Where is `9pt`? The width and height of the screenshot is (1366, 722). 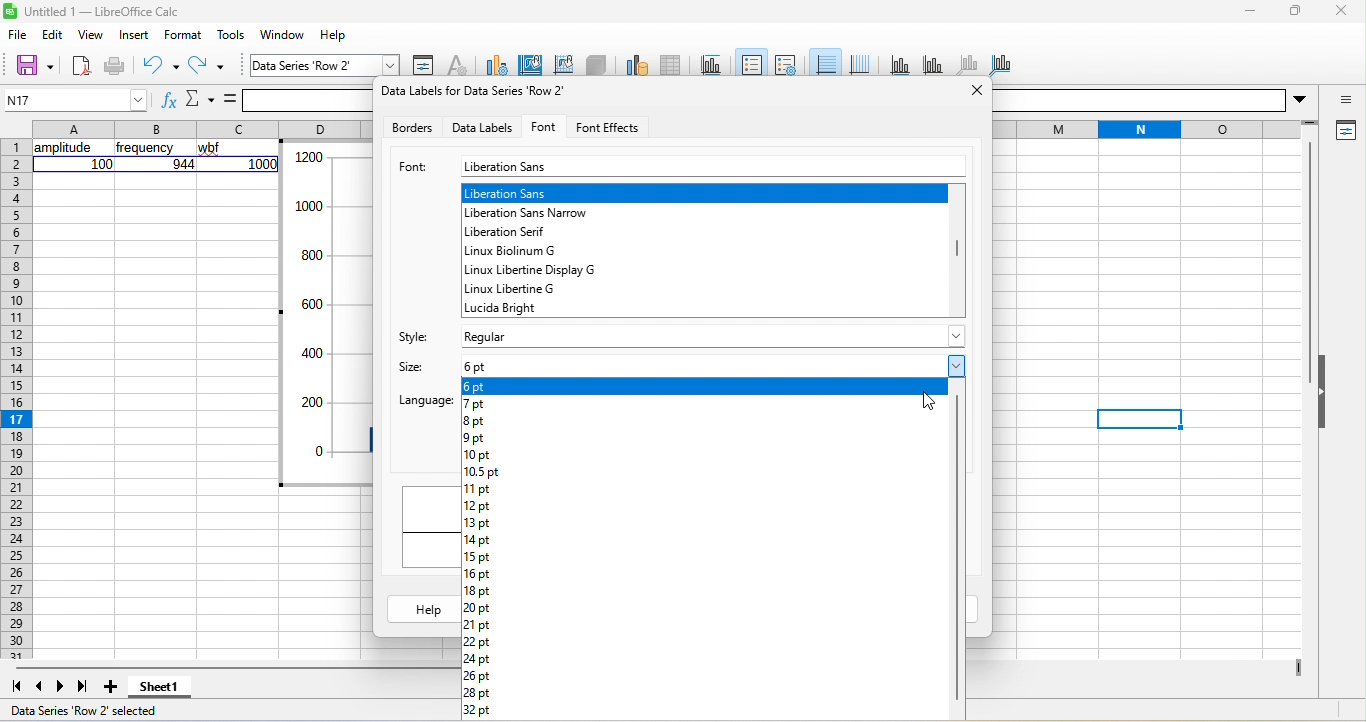 9pt is located at coordinates (475, 440).